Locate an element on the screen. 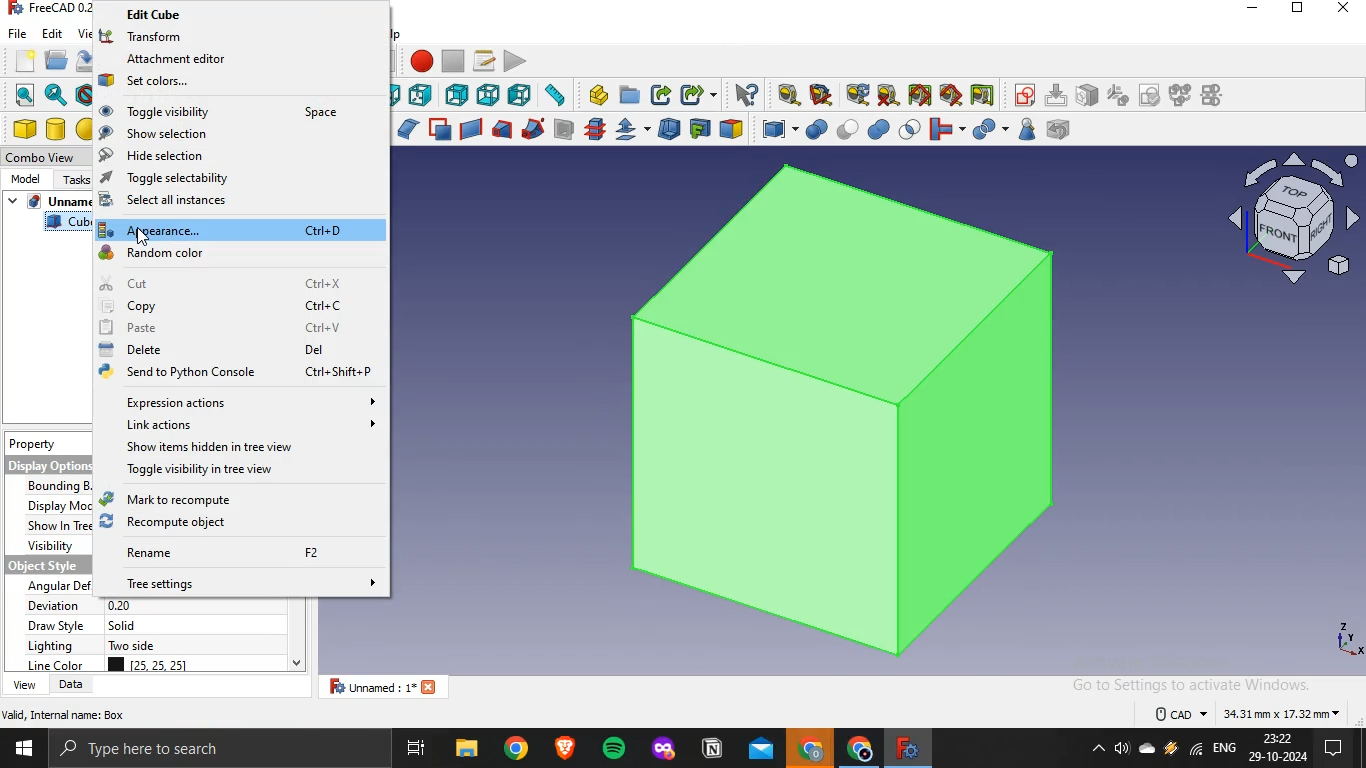  type here to search is located at coordinates (147, 750).